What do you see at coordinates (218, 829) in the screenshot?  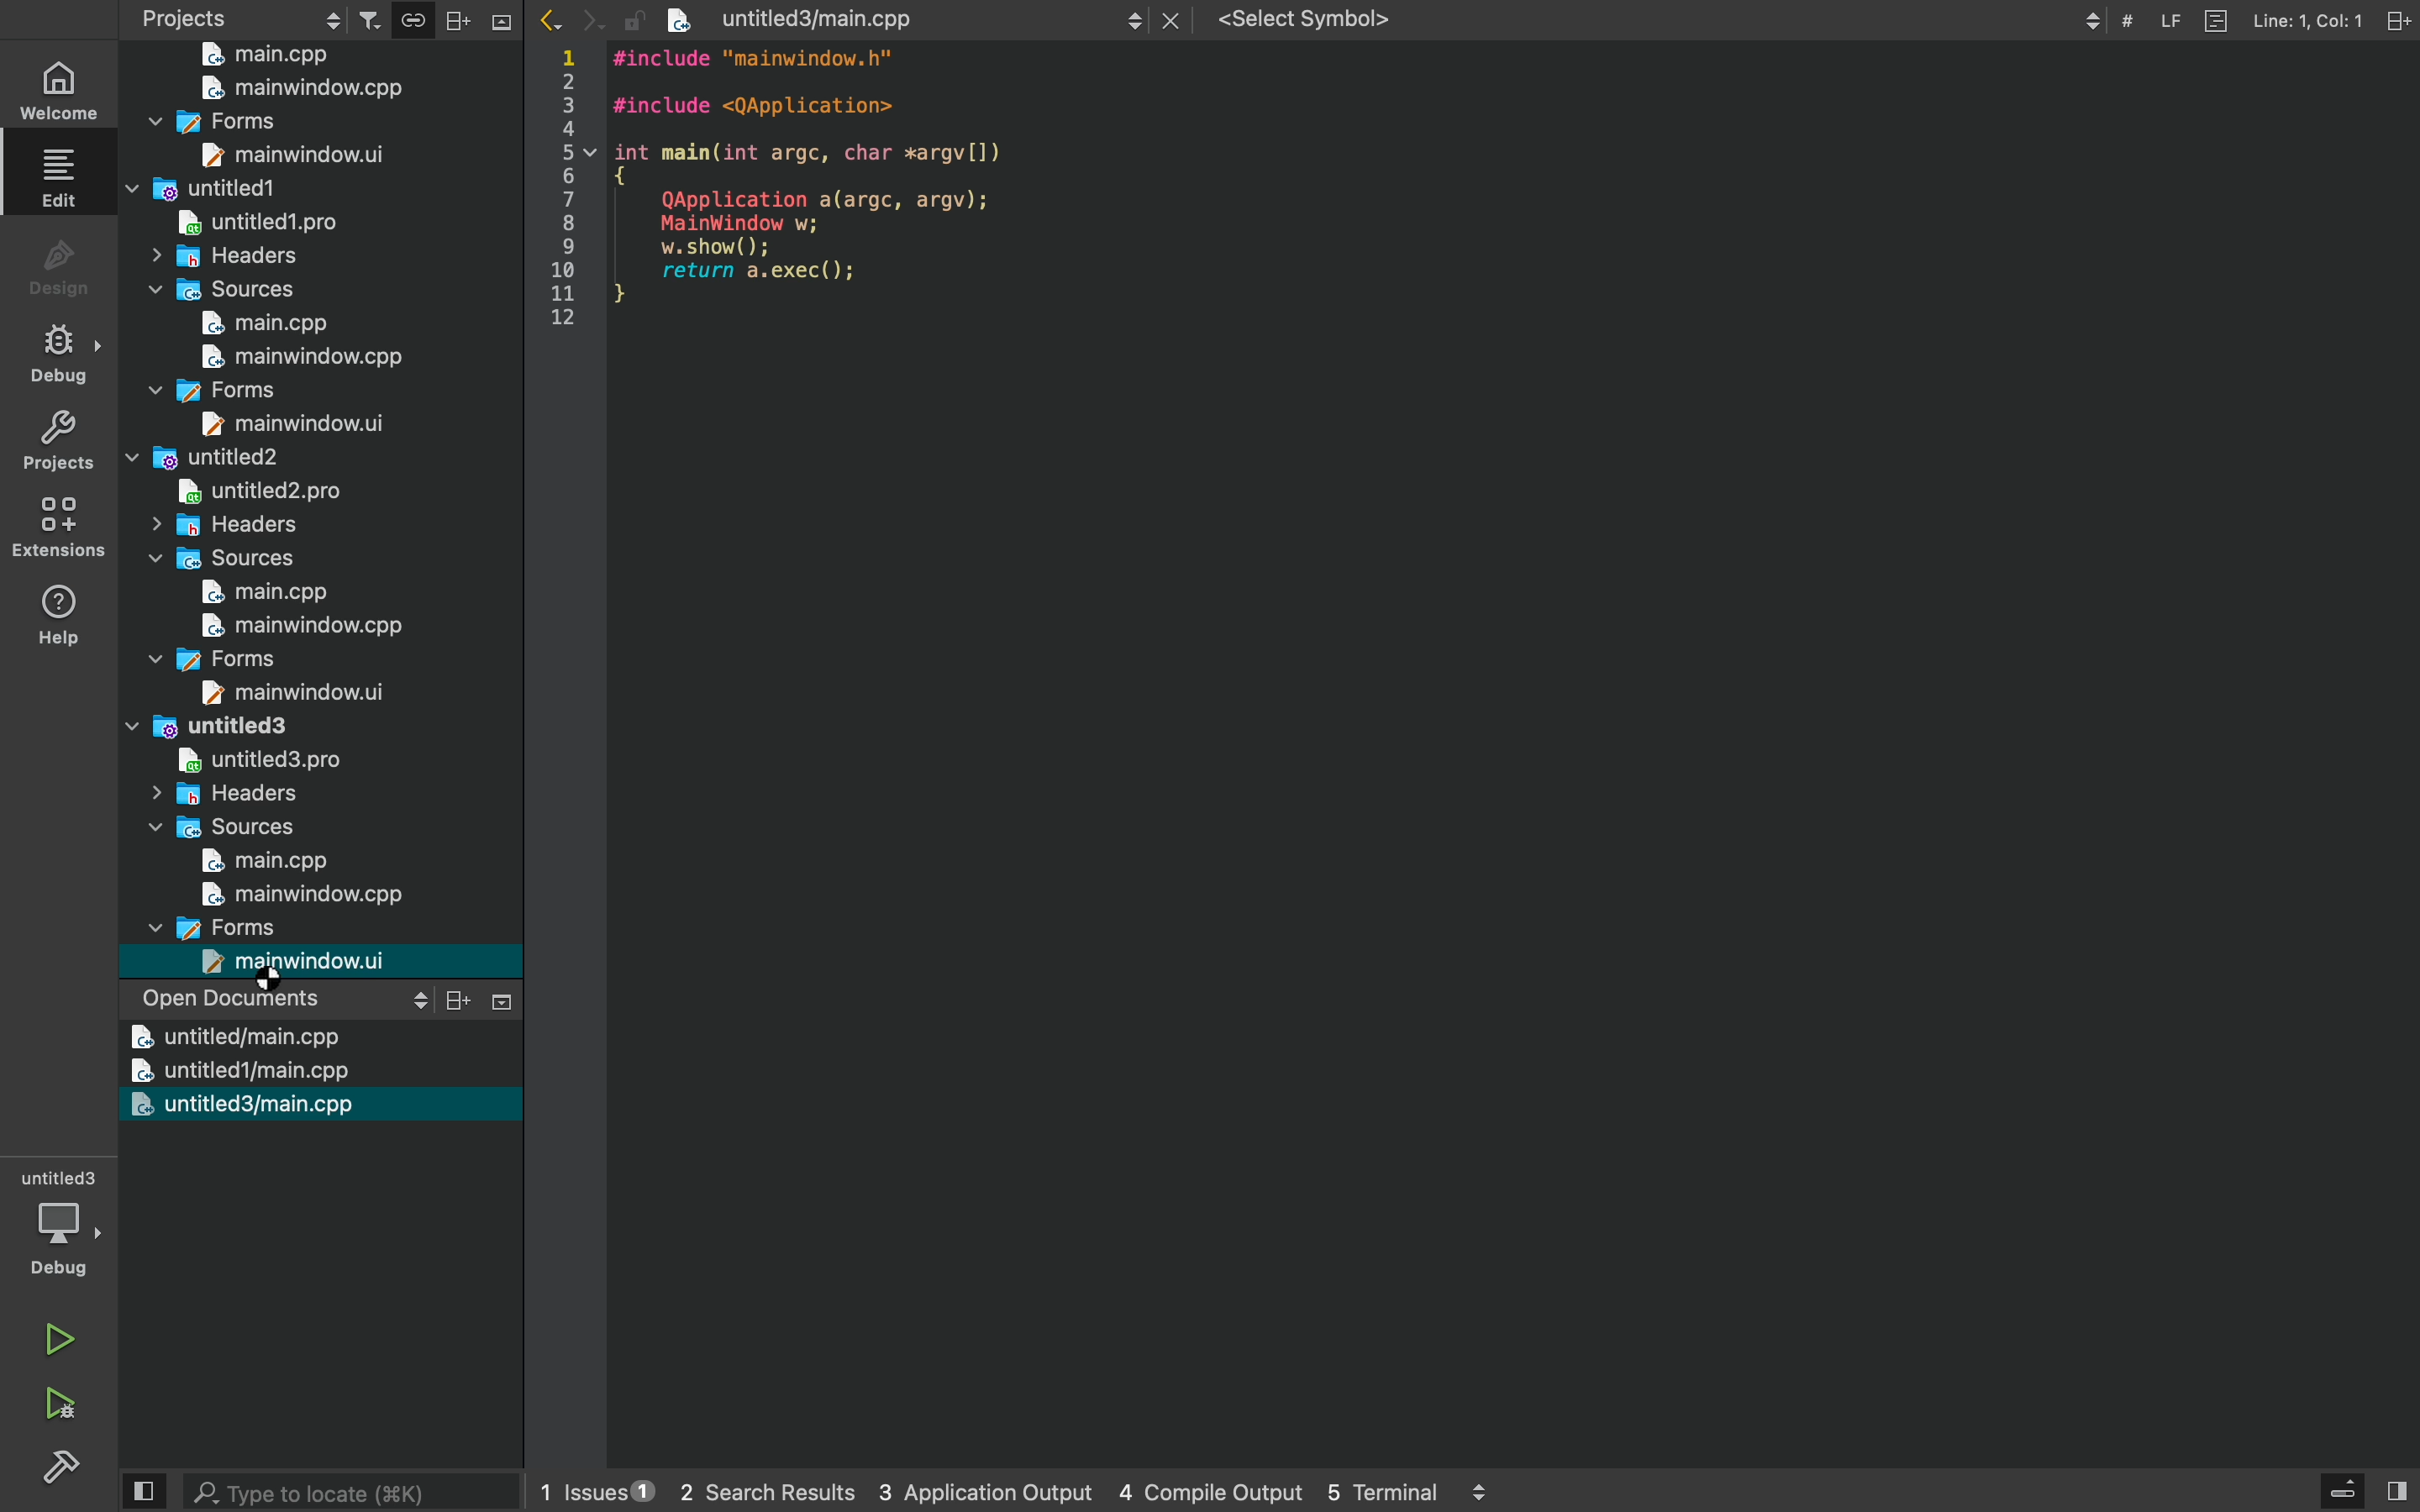 I see `headers` at bounding box center [218, 829].